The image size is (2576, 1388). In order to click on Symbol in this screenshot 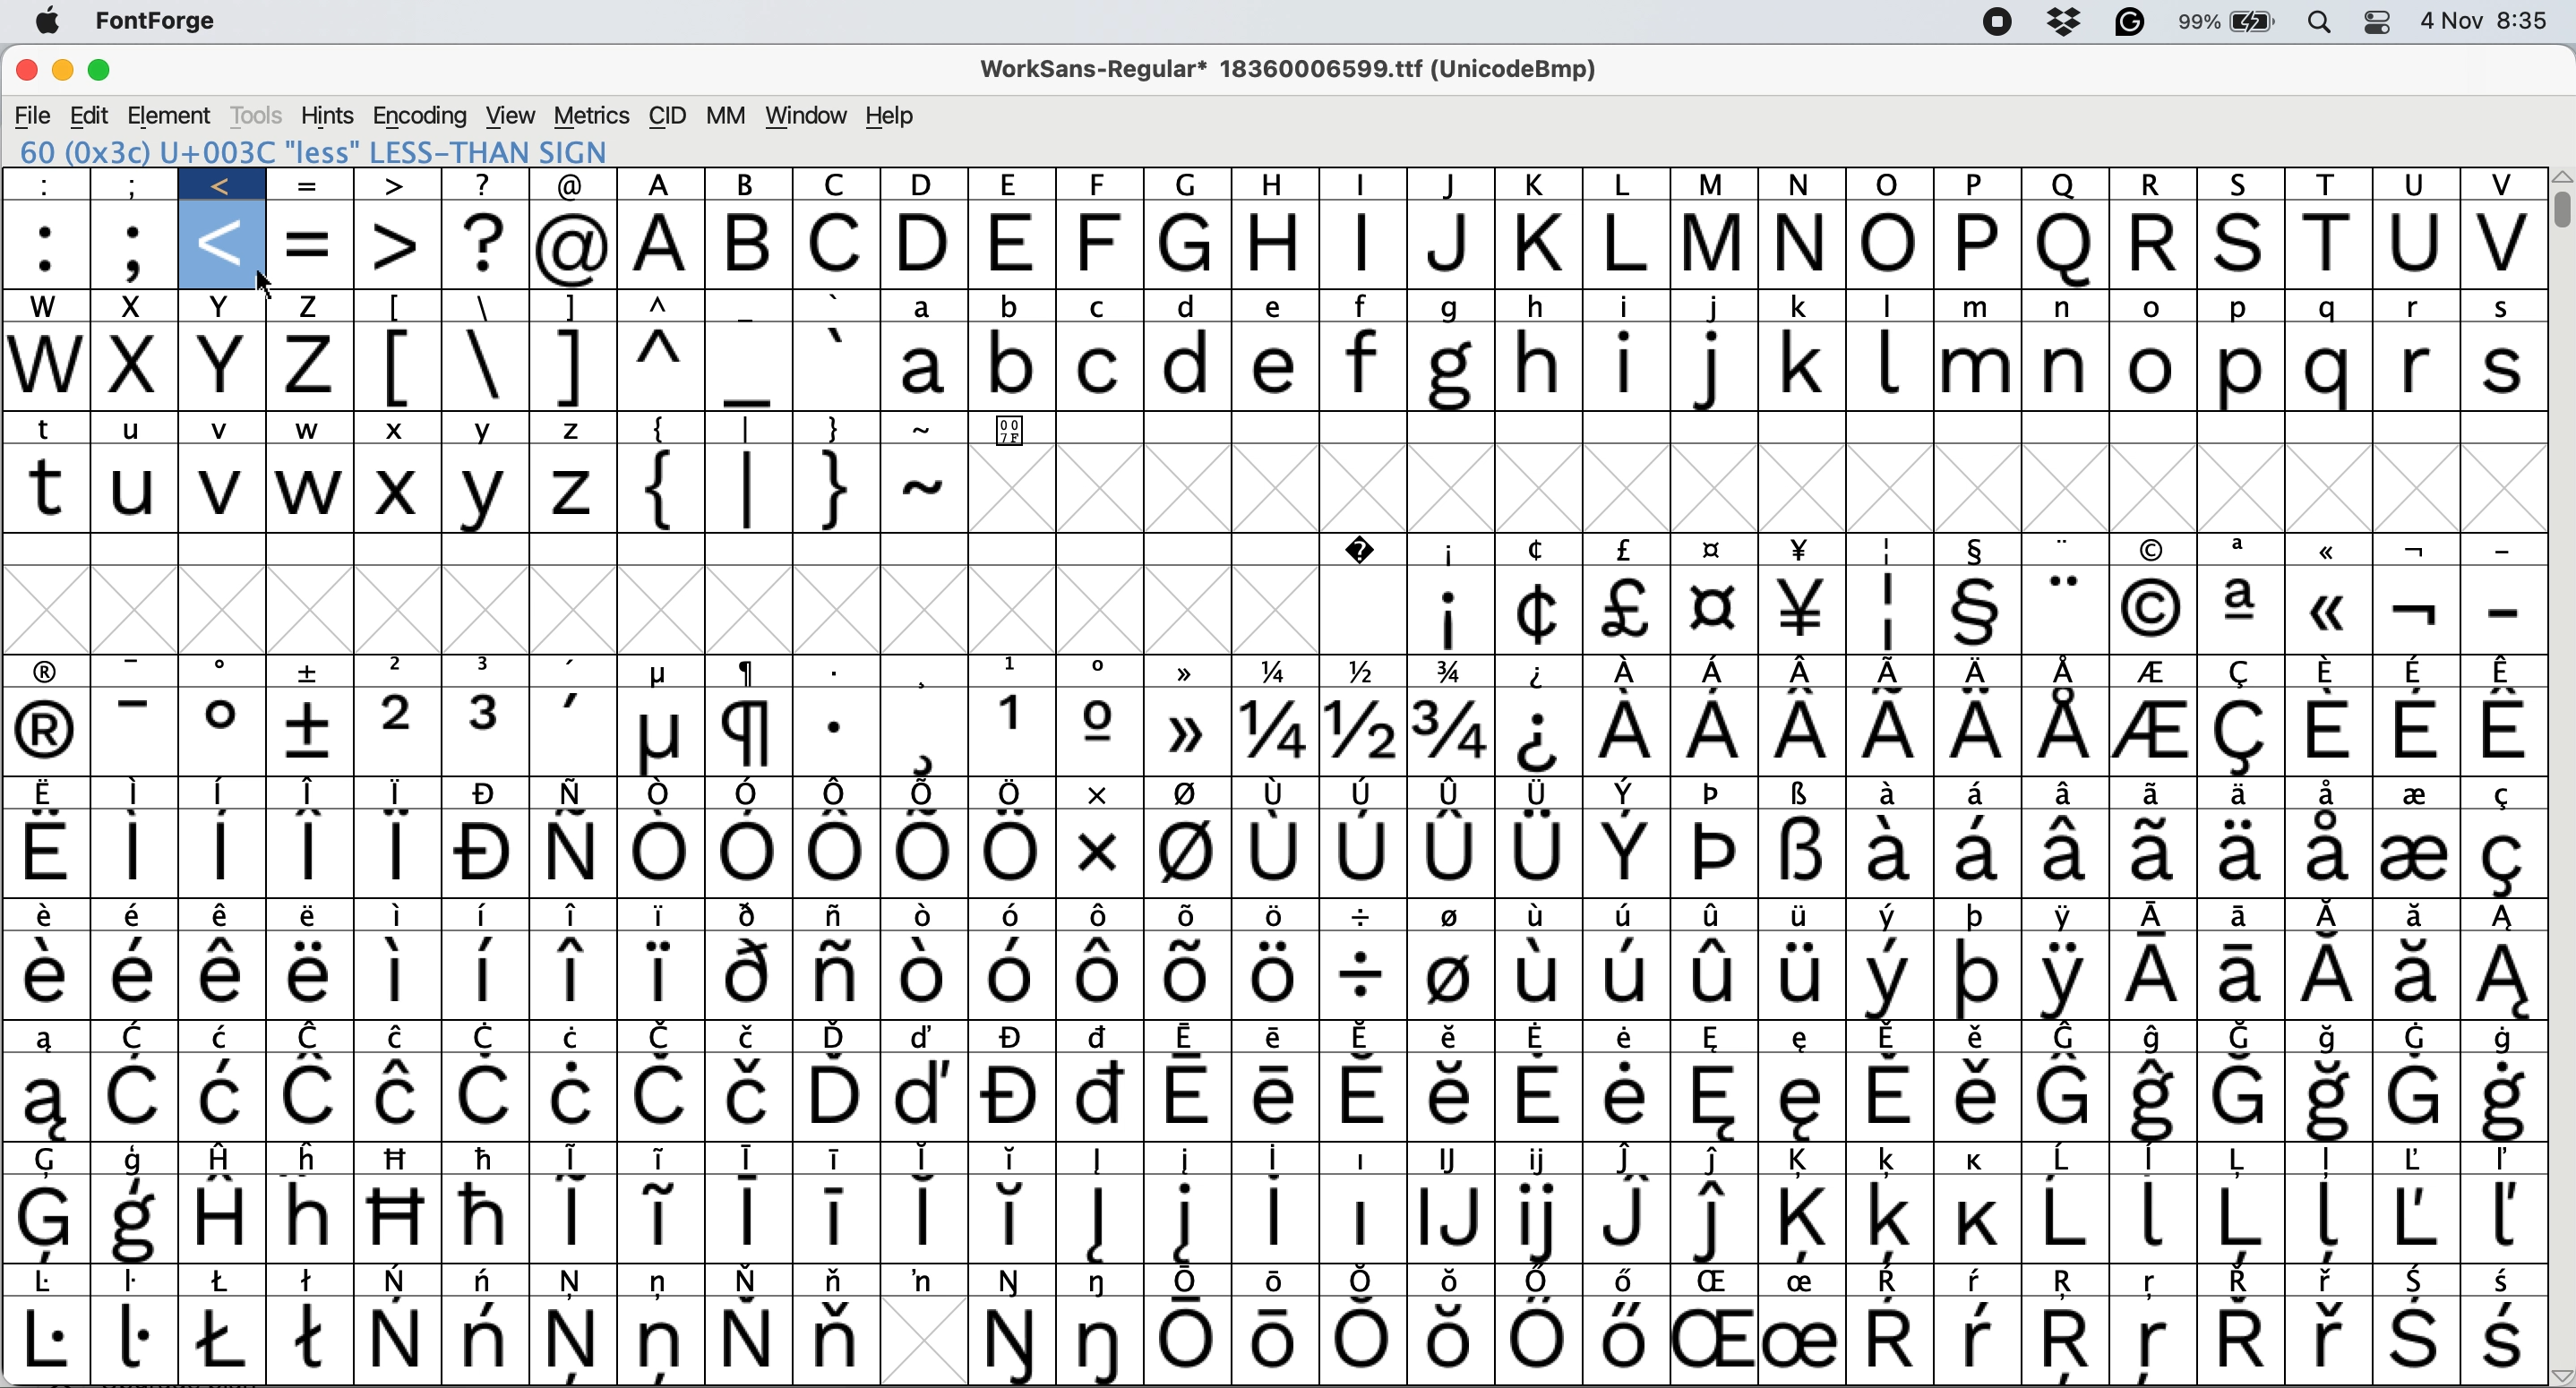, I will do `click(843, 916)`.